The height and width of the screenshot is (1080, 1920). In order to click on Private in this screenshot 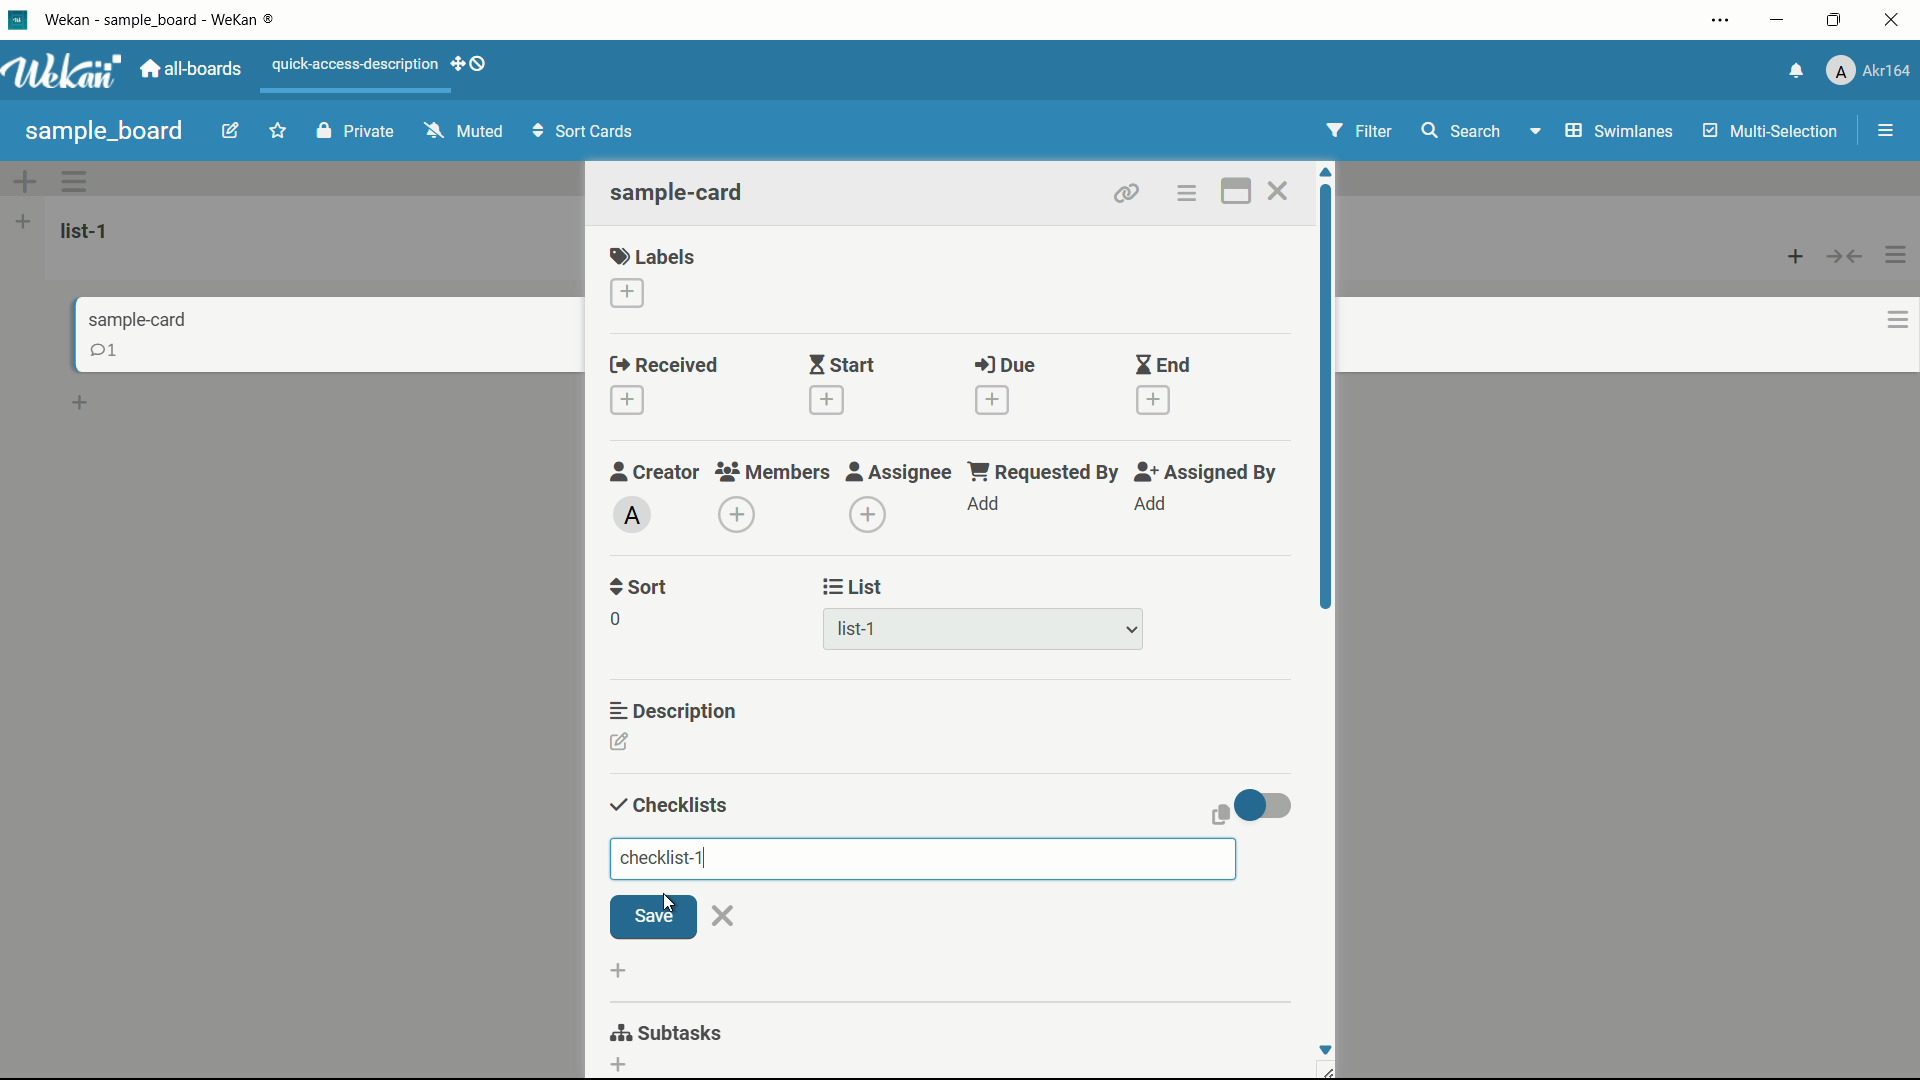, I will do `click(351, 130)`.